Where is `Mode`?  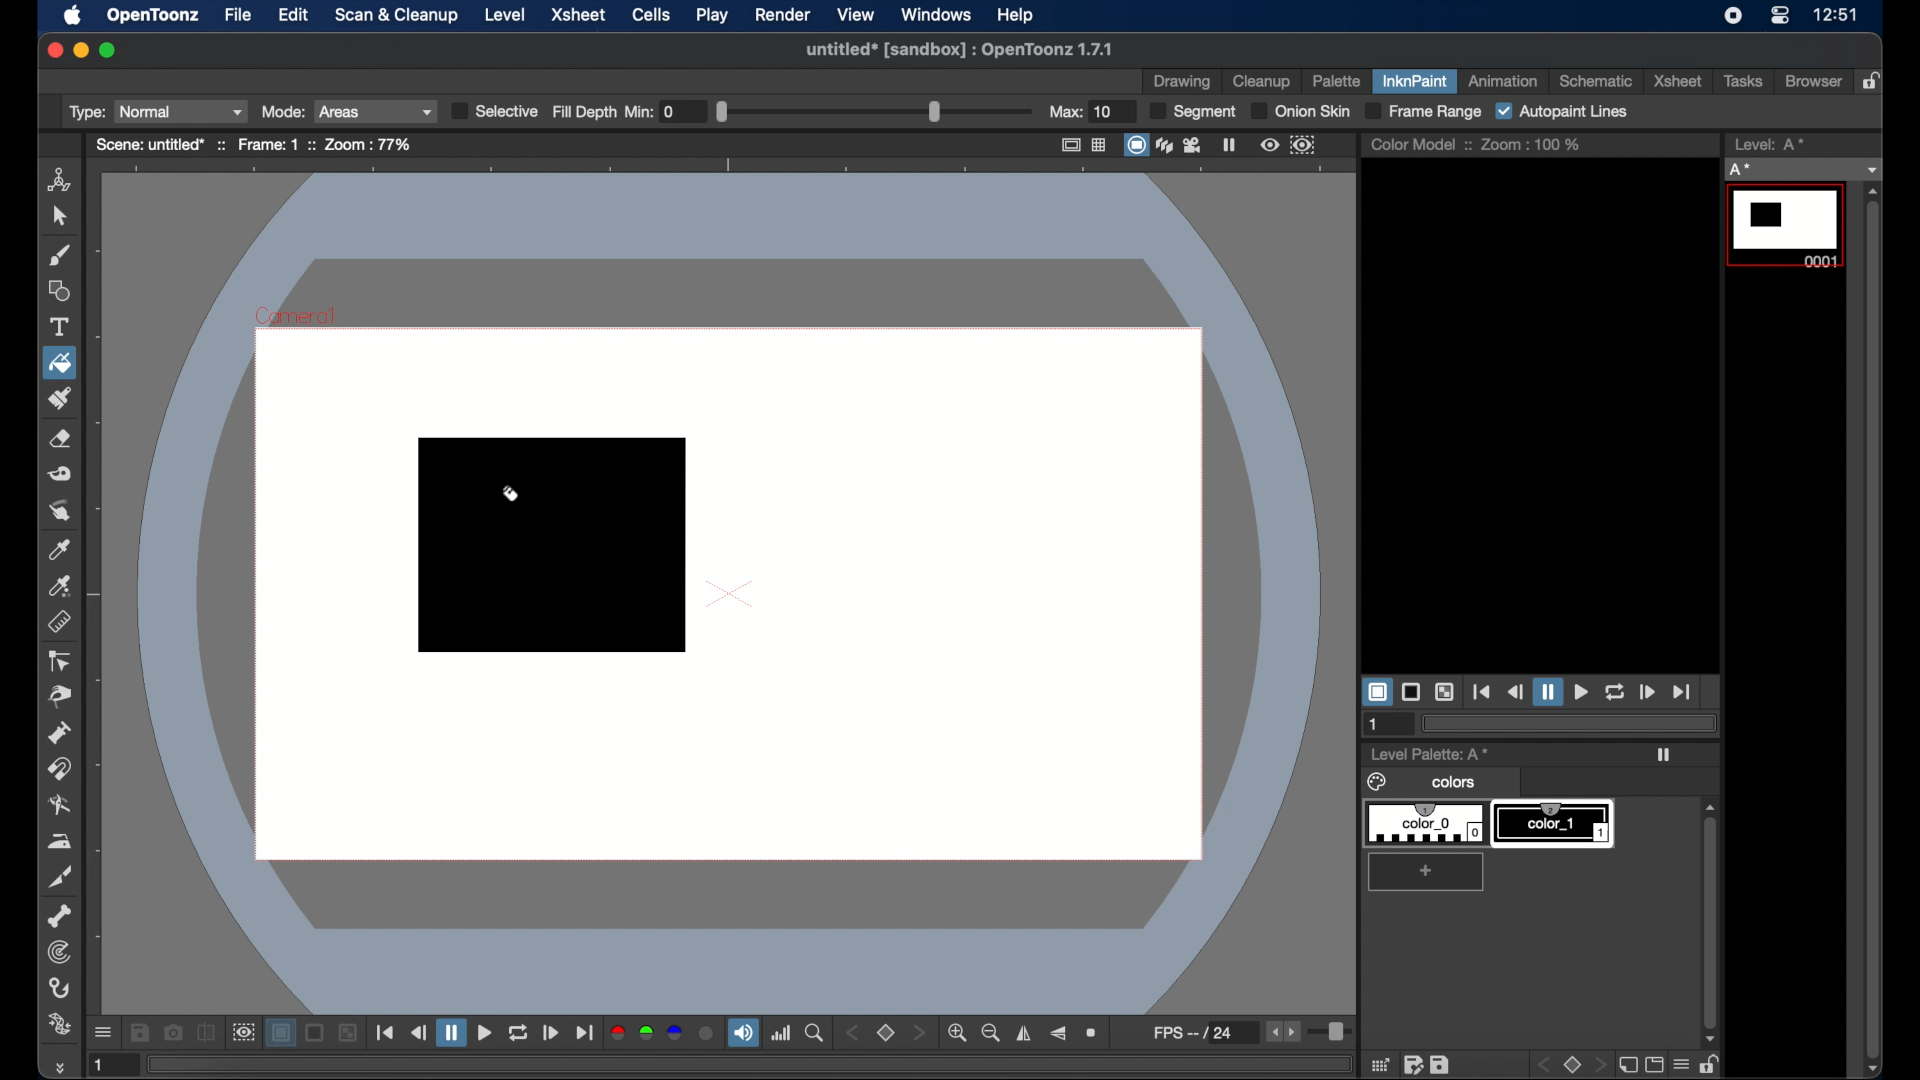
Mode is located at coordinates (344, 111).